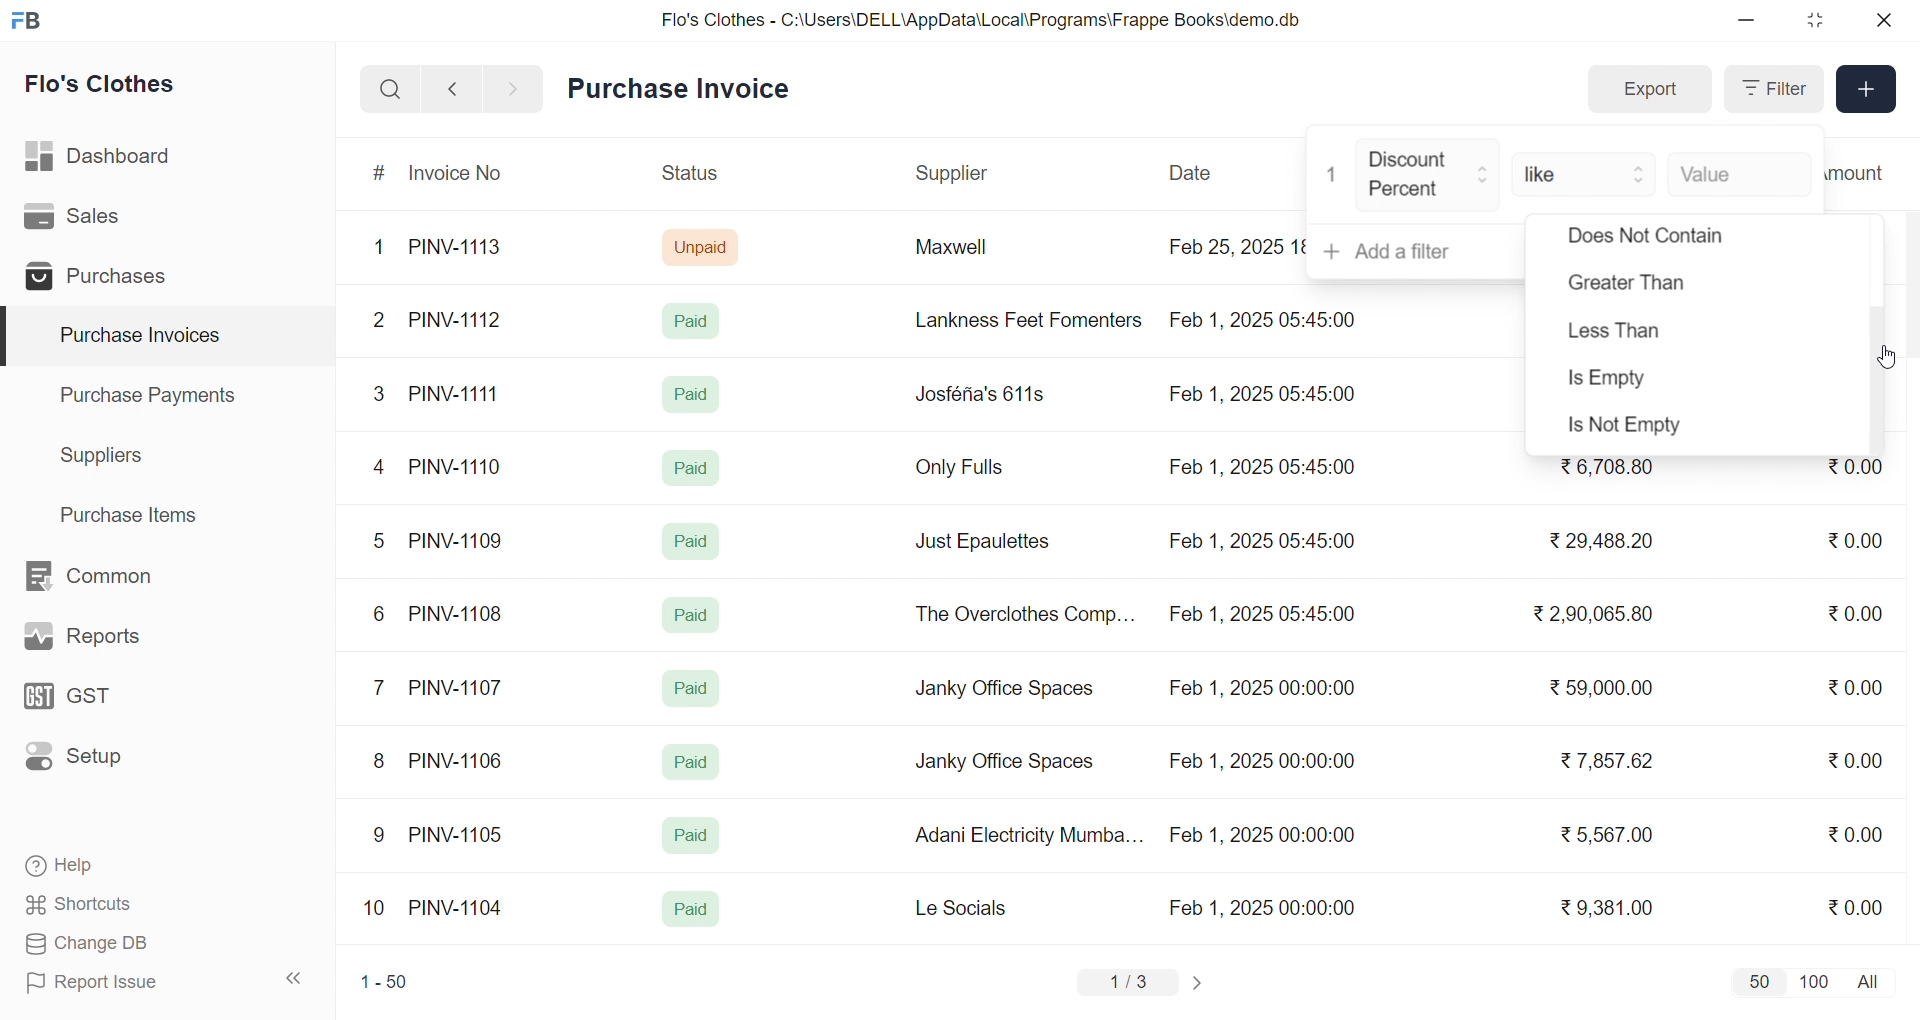  I want to click on PINV-1105, so click(460, 834).